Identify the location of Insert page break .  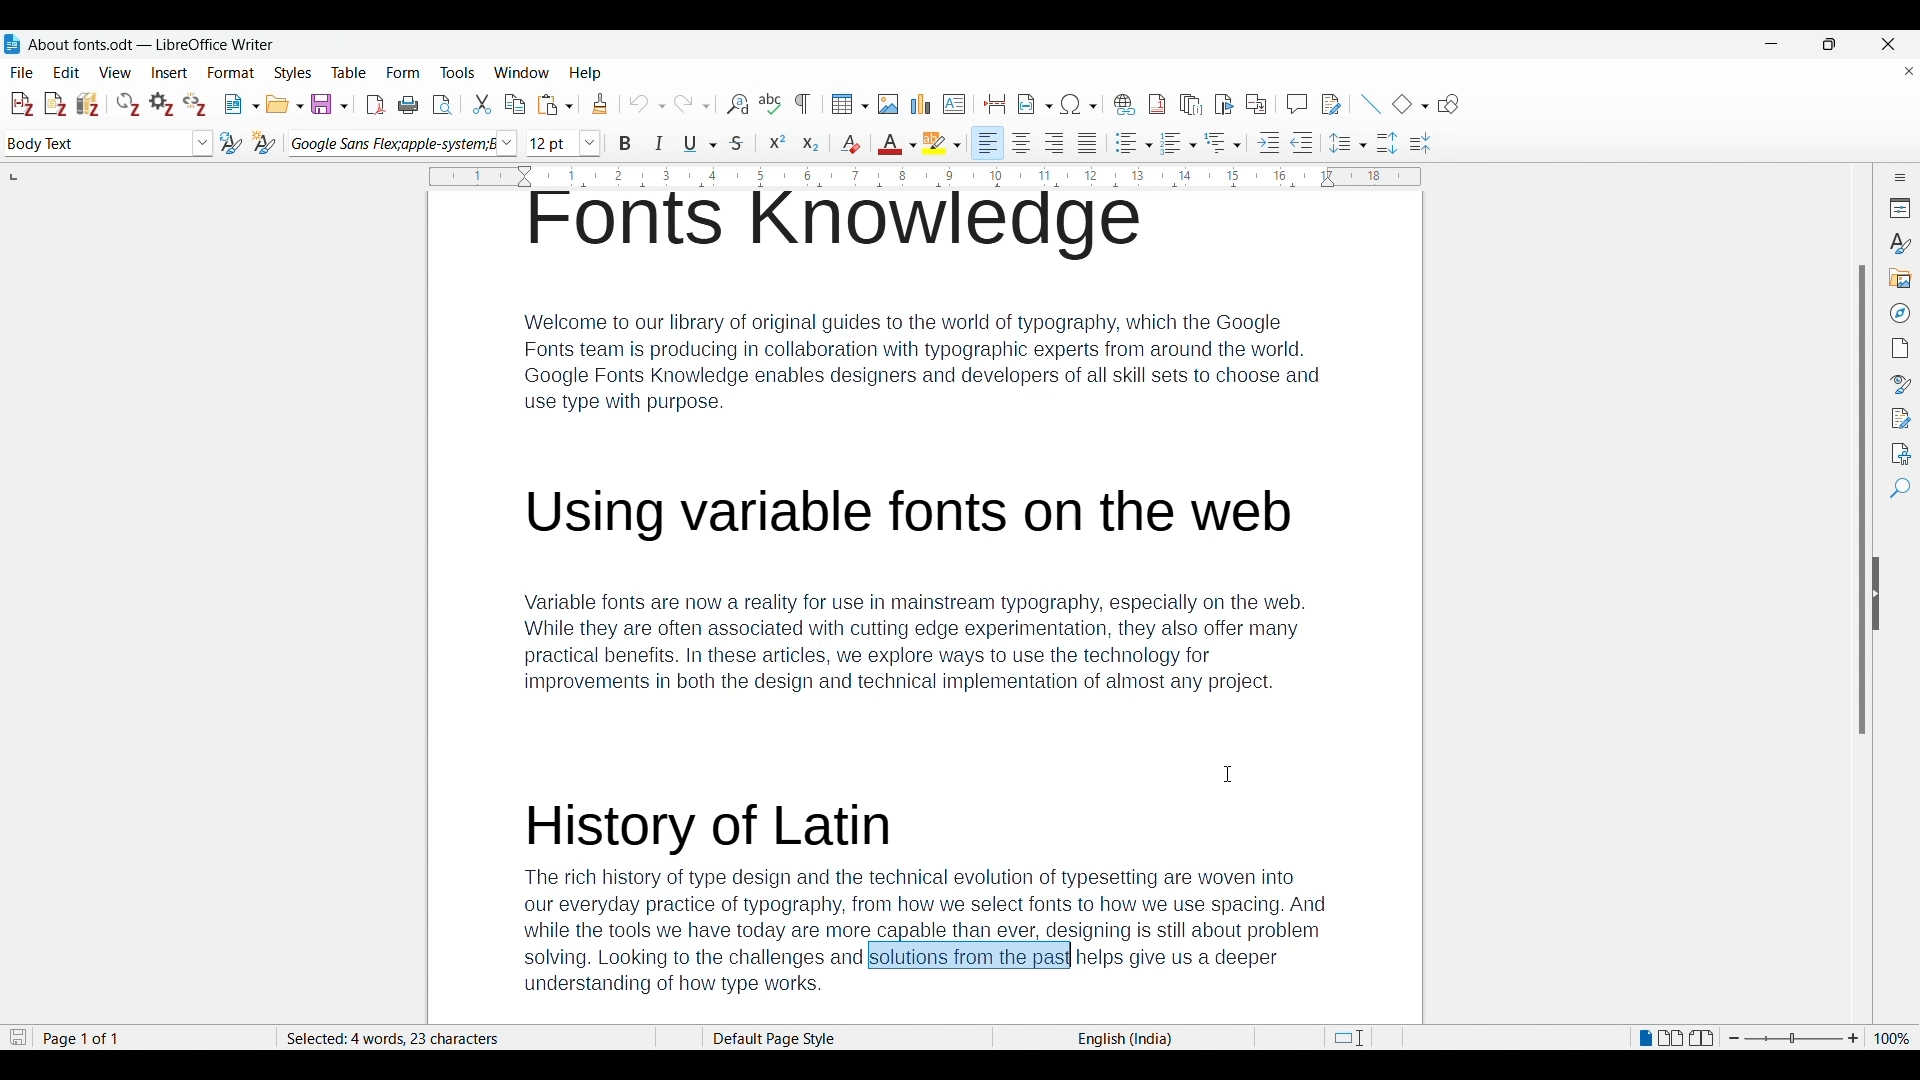
(995, 104).